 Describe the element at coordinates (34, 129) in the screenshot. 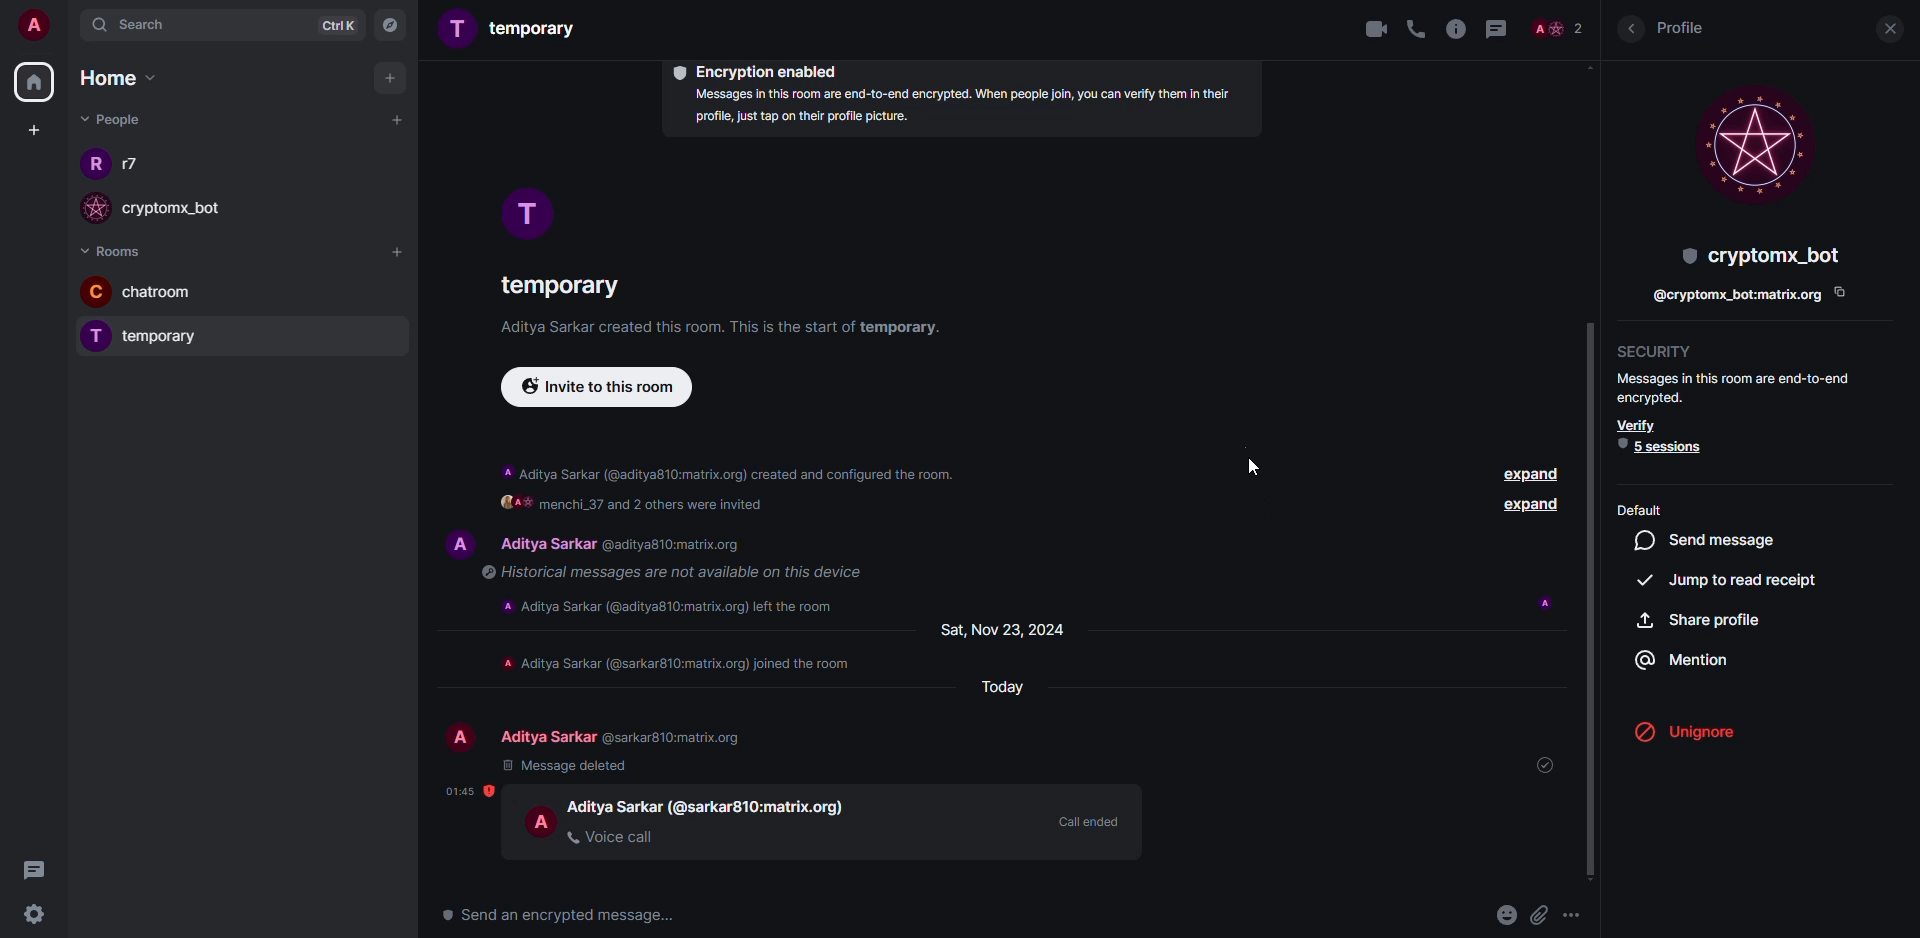

I see `create space` at that location.